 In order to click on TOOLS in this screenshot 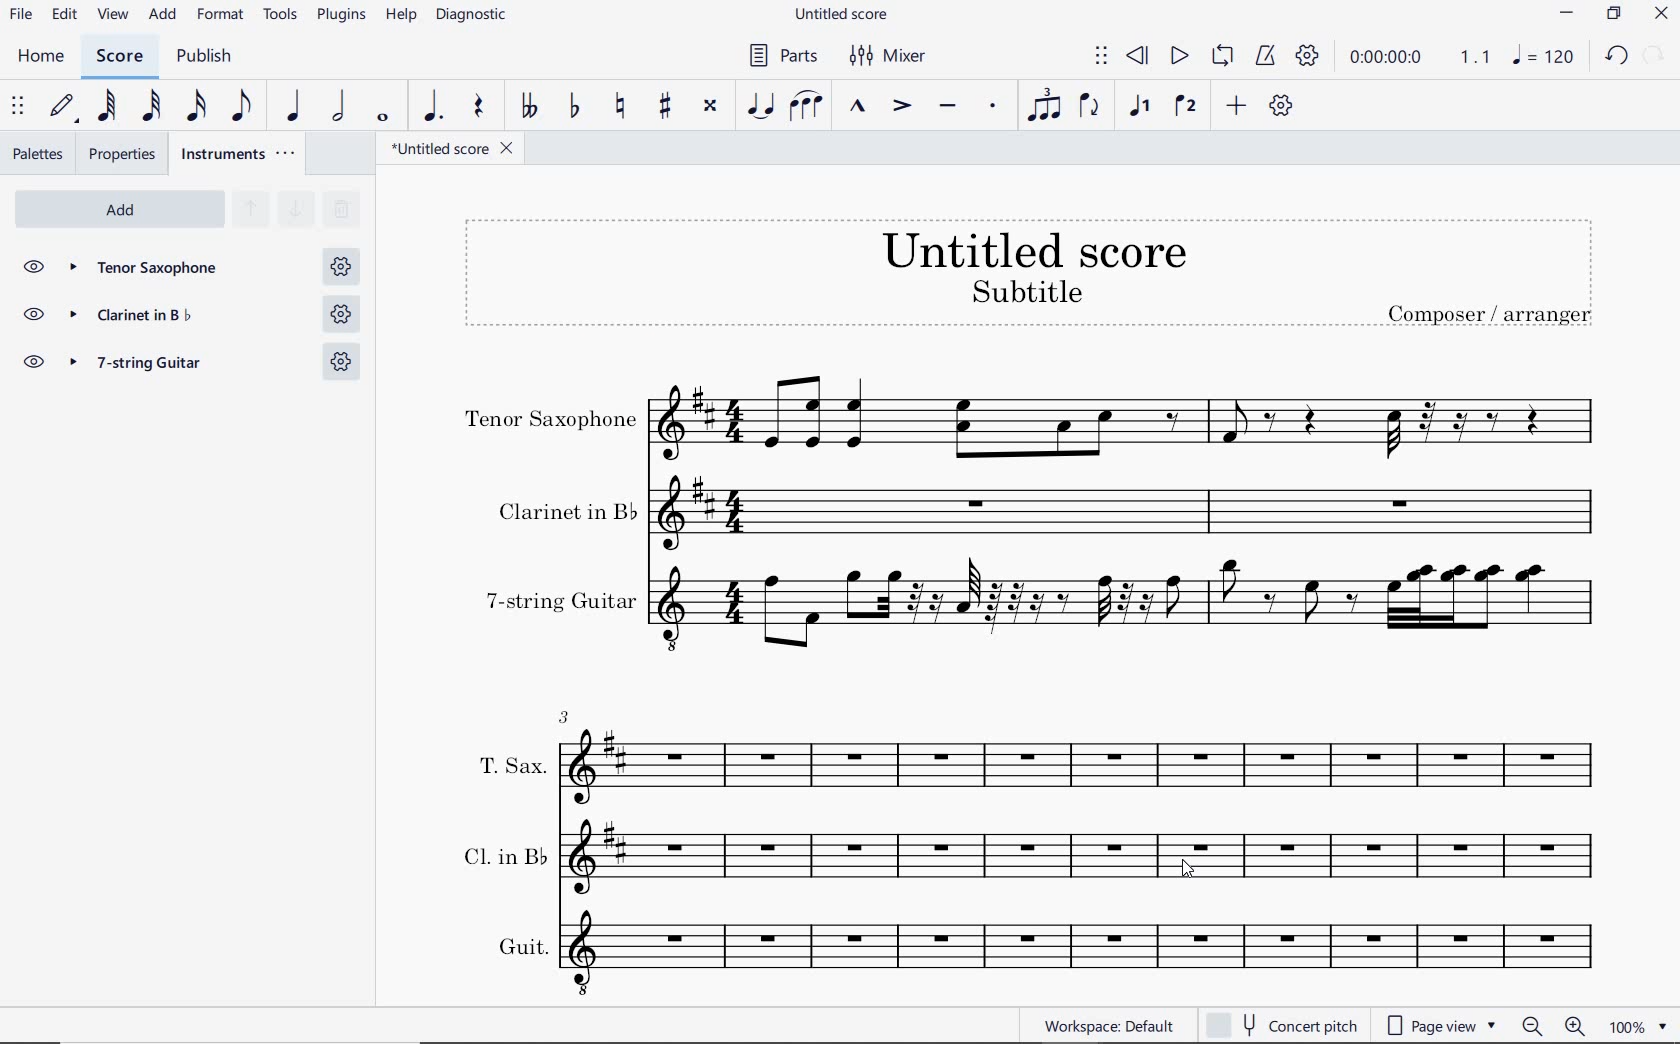, I will do `click(281, 13)`.